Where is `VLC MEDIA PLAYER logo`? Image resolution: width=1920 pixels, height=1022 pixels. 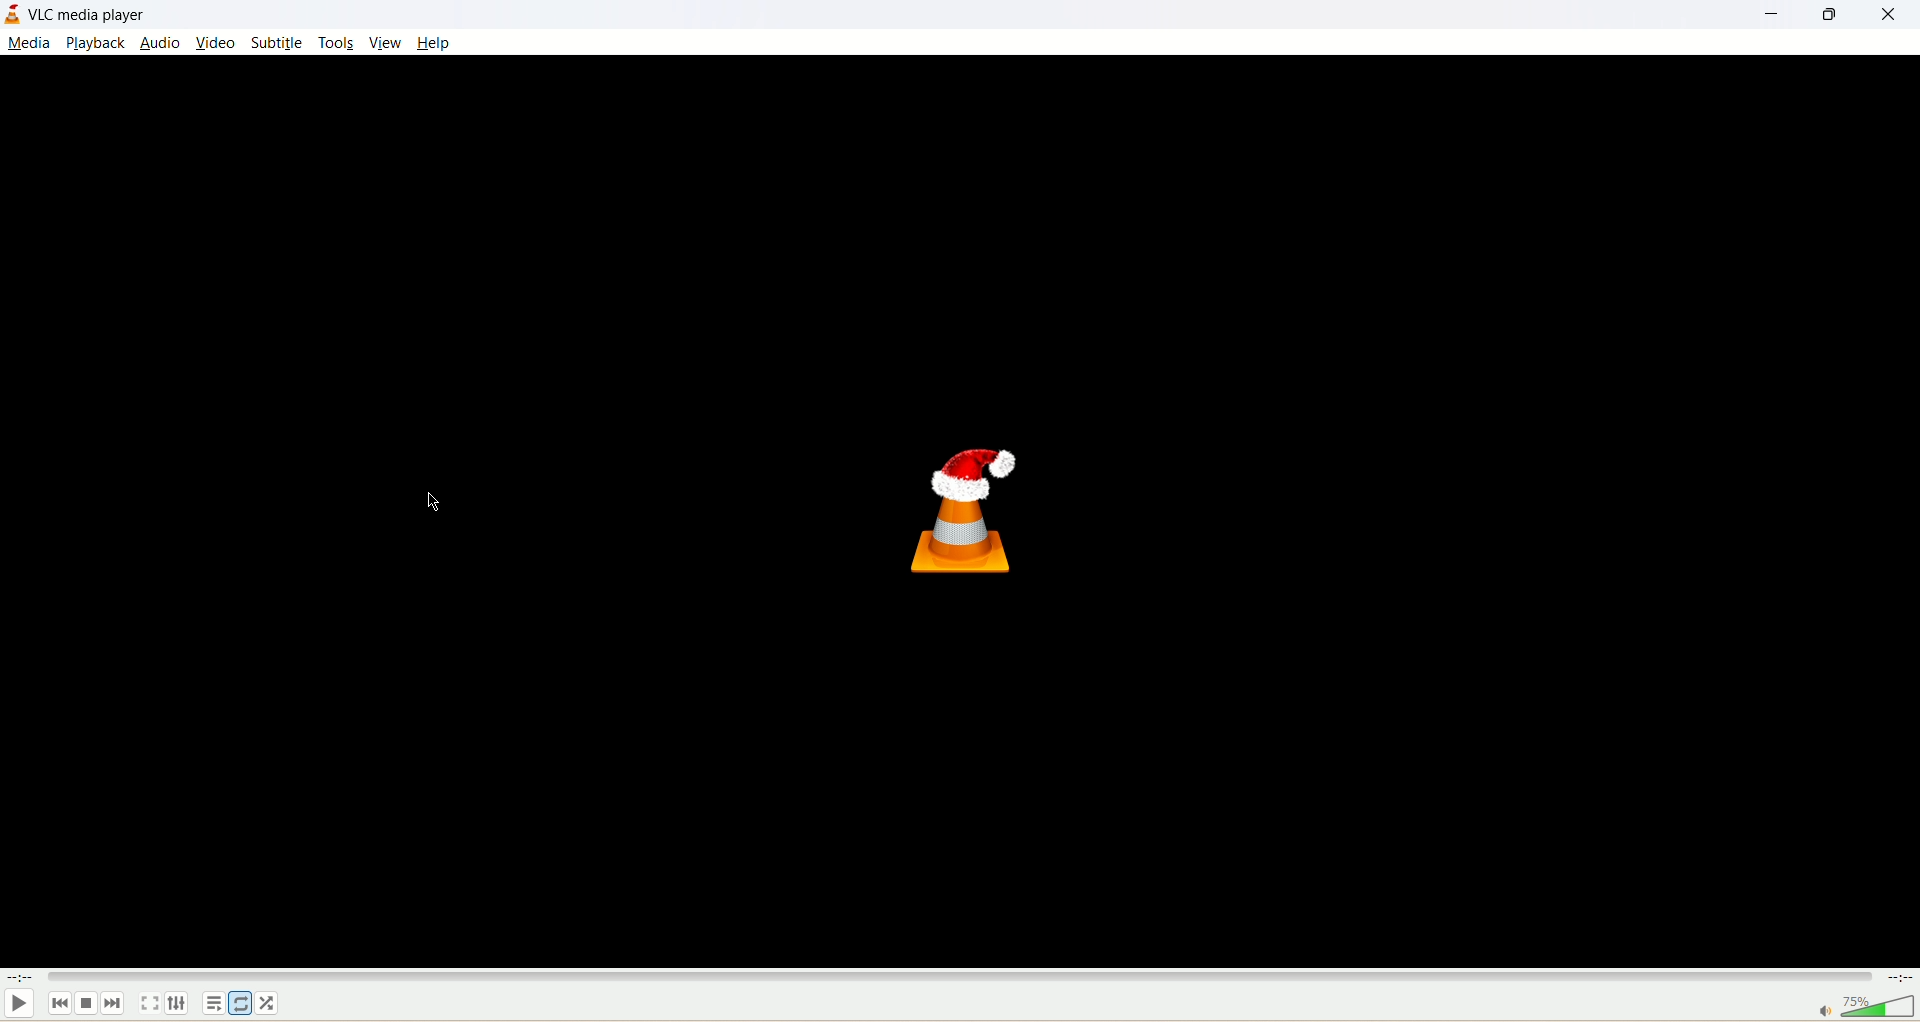
VLC MEDIA PLAYER logo is located at coordinates (966, 512).